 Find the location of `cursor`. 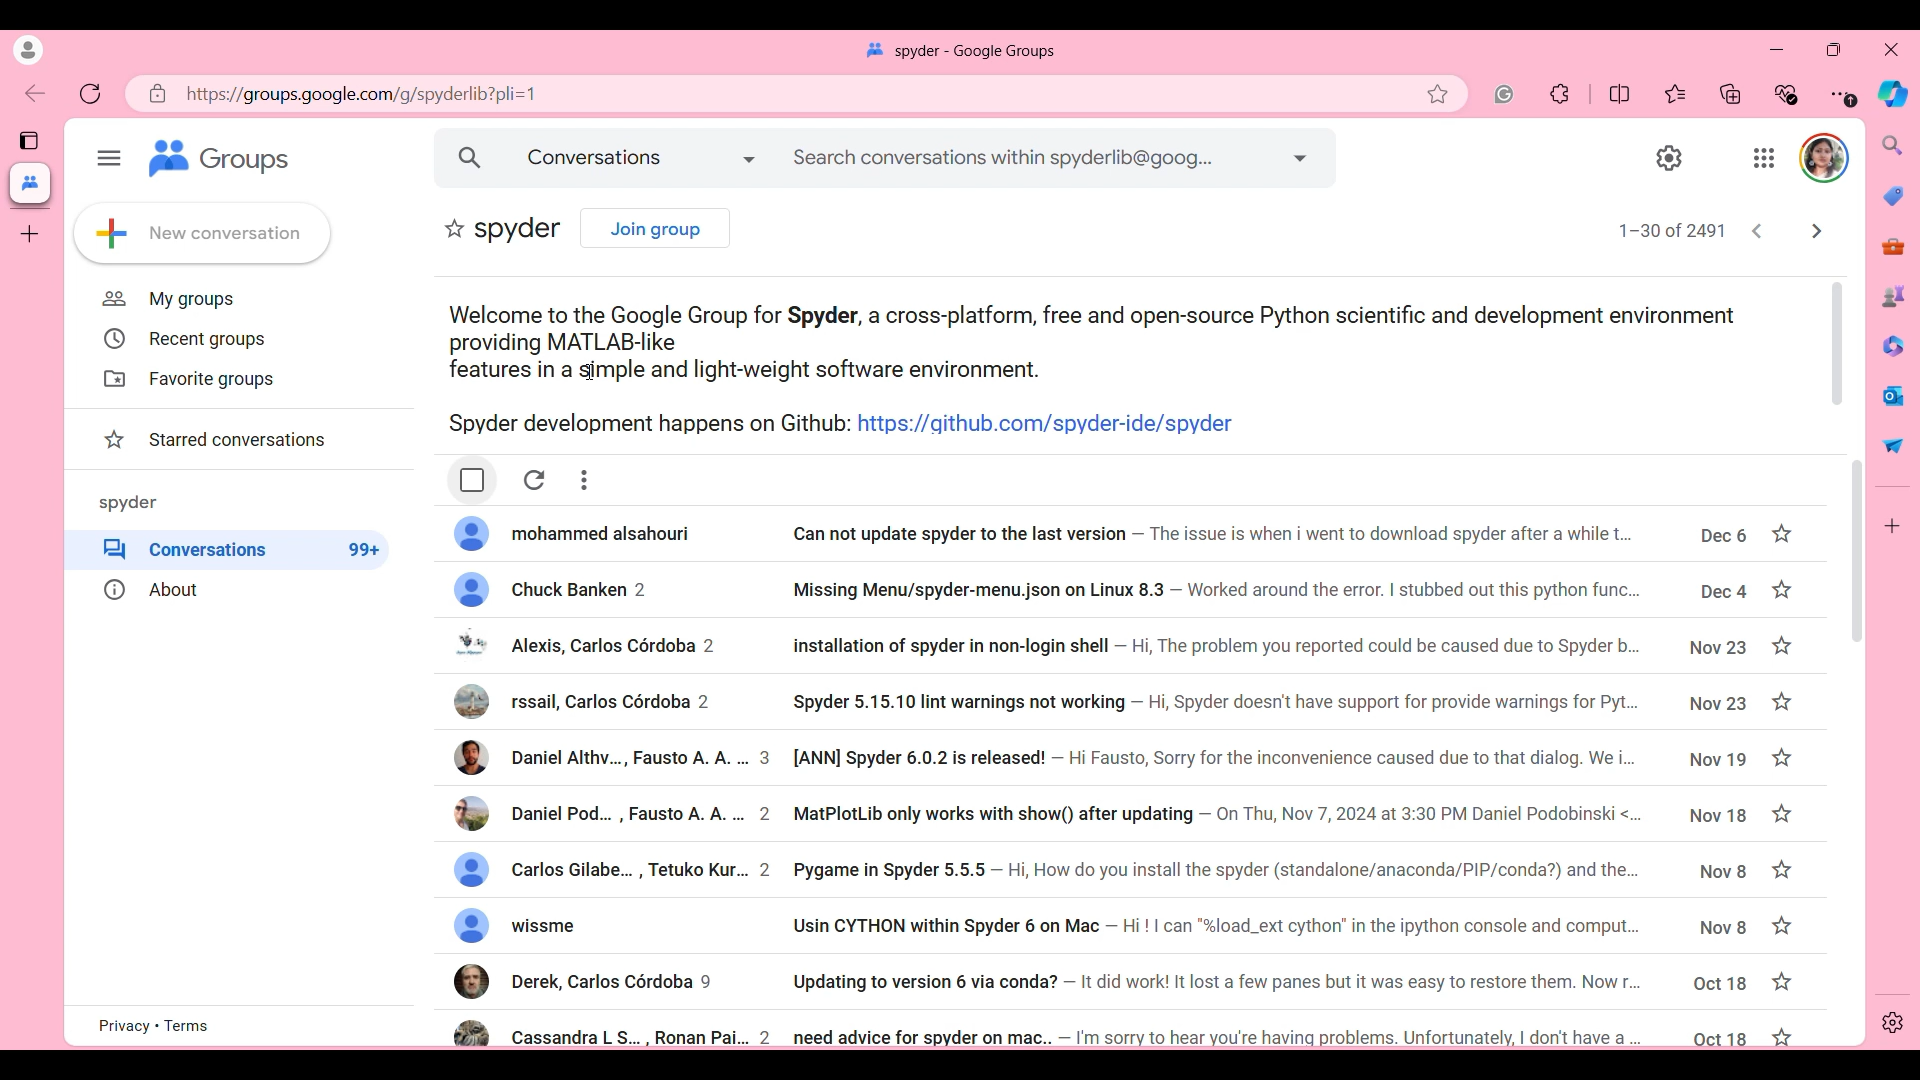

cursor is located at coordinates (585, 373).